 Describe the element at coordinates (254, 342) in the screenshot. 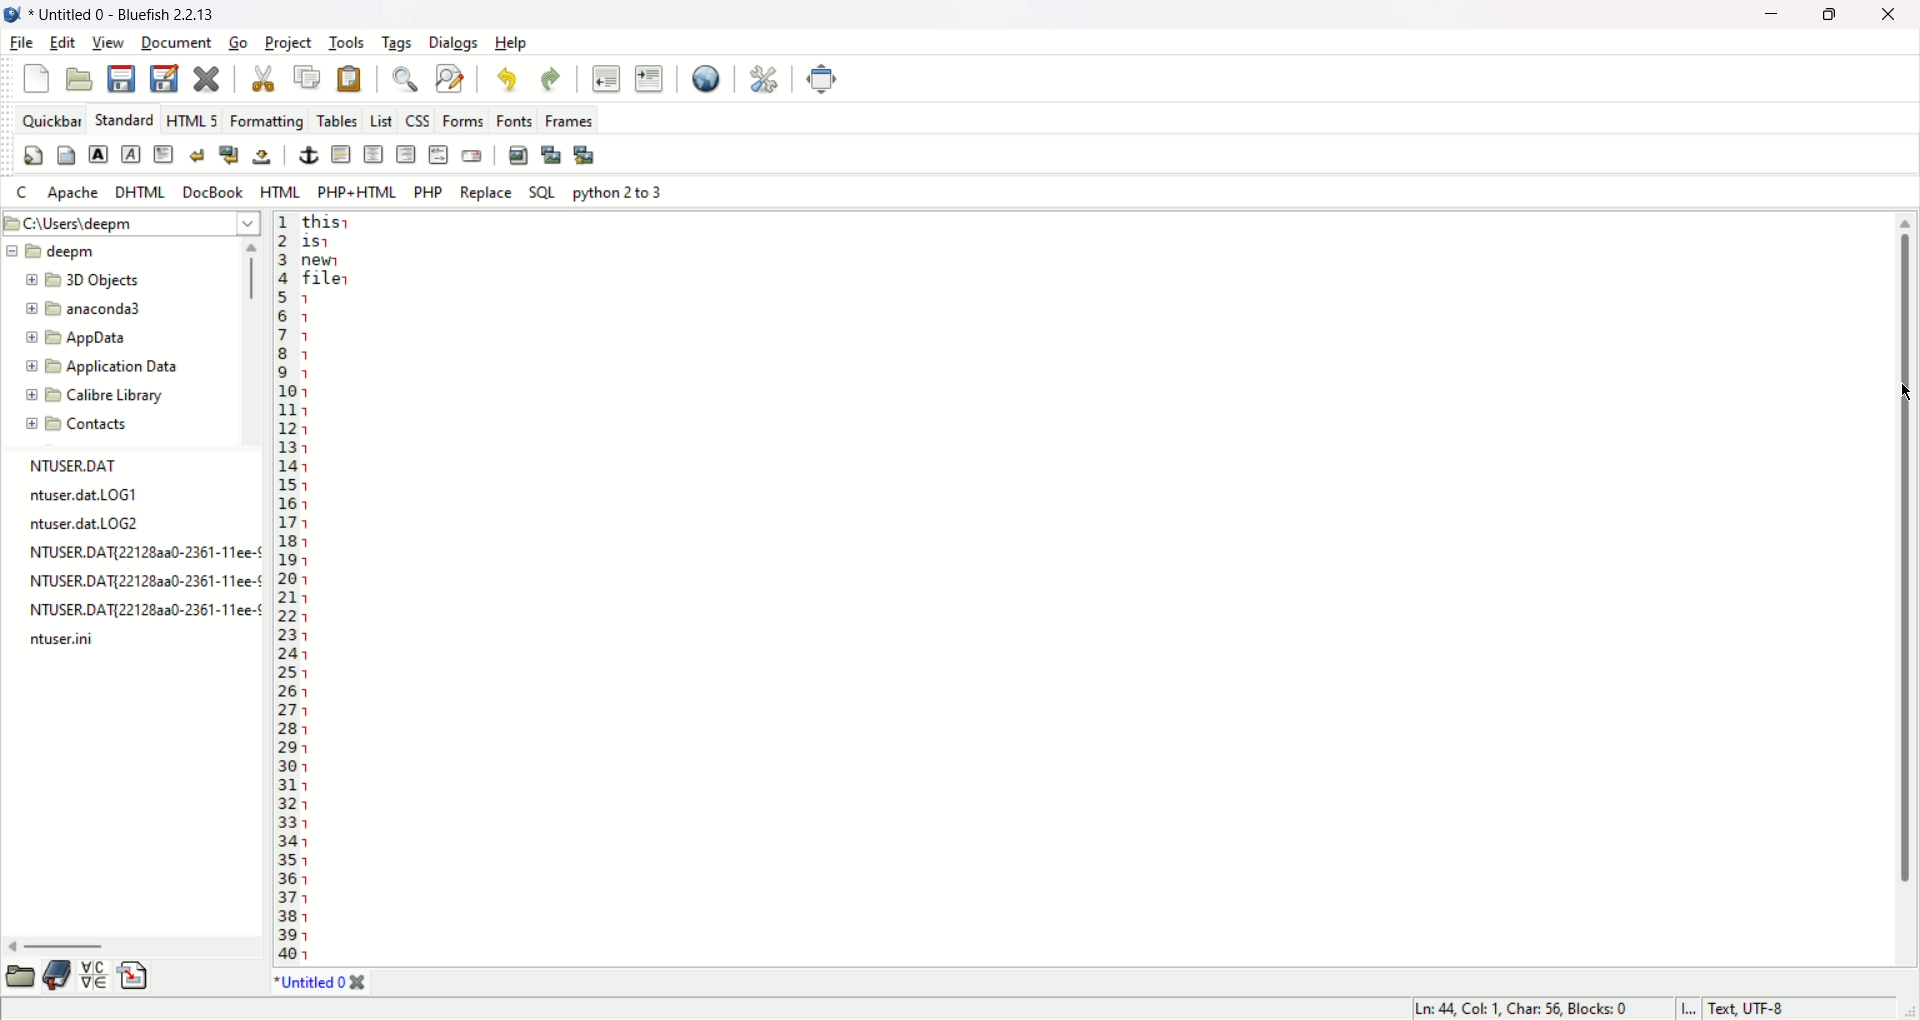

I see `scroll bar` at that location.